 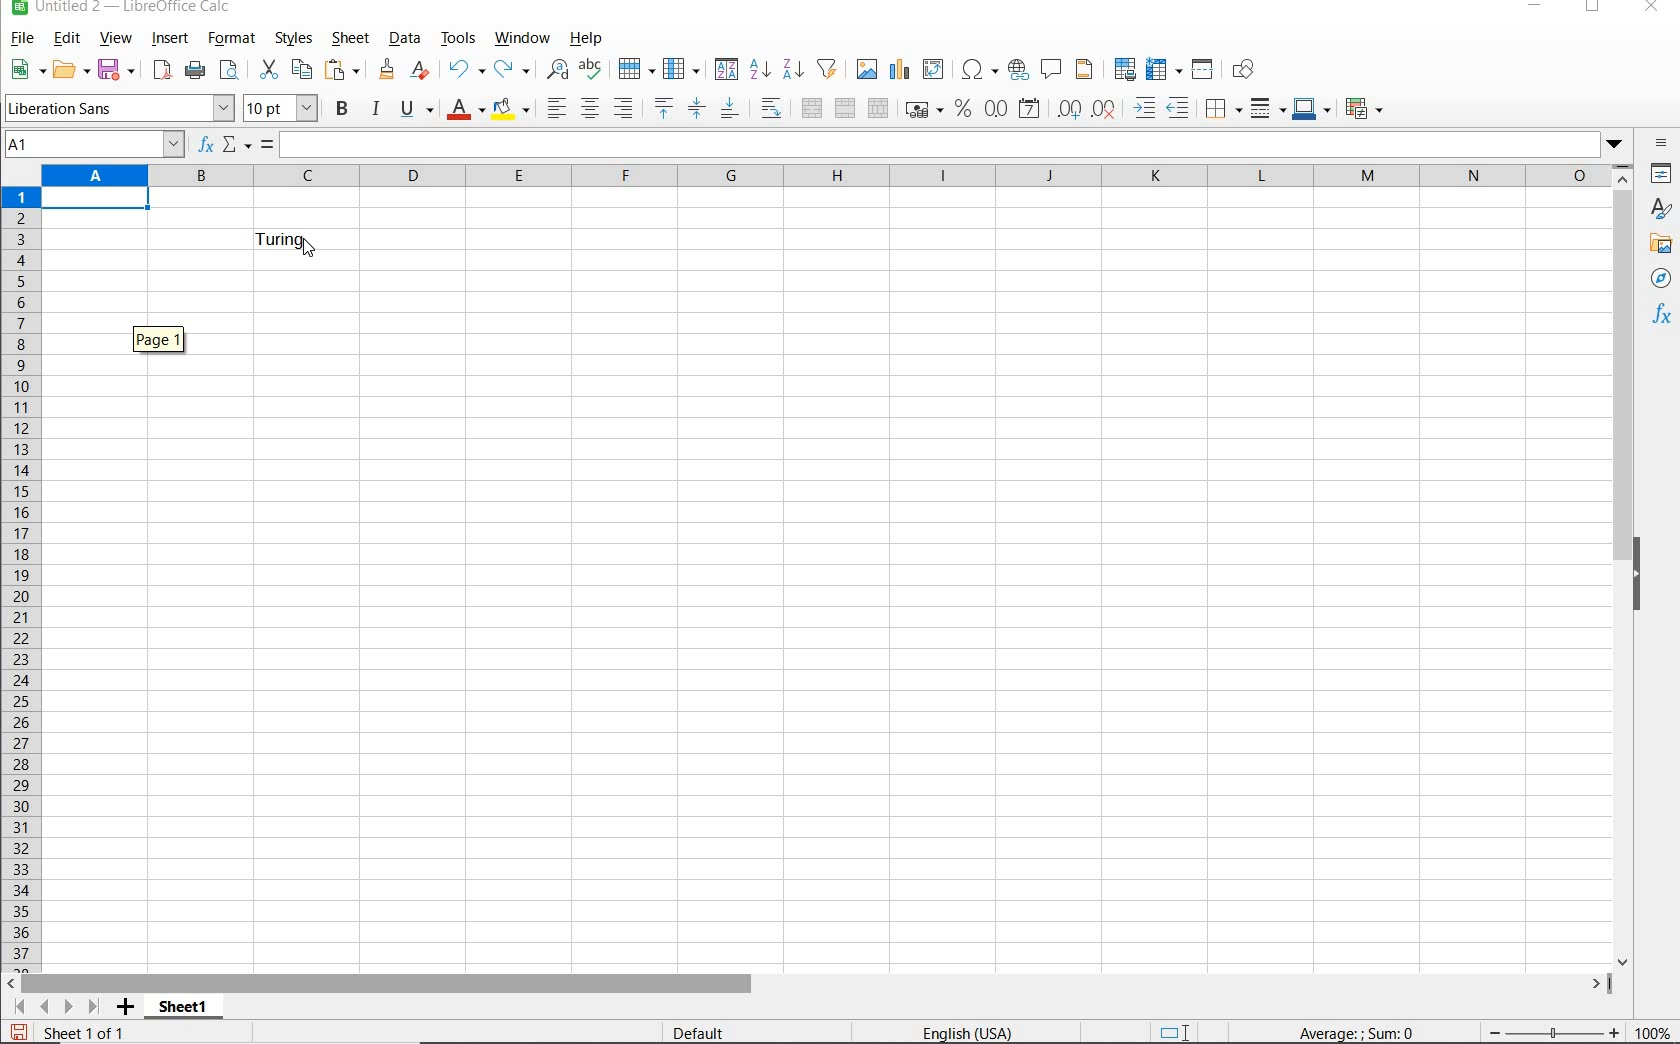 What do you see at coordinates (846, 110) in the screenshot?
I see `MERGE CELLS` at bounding box center [846, 110].